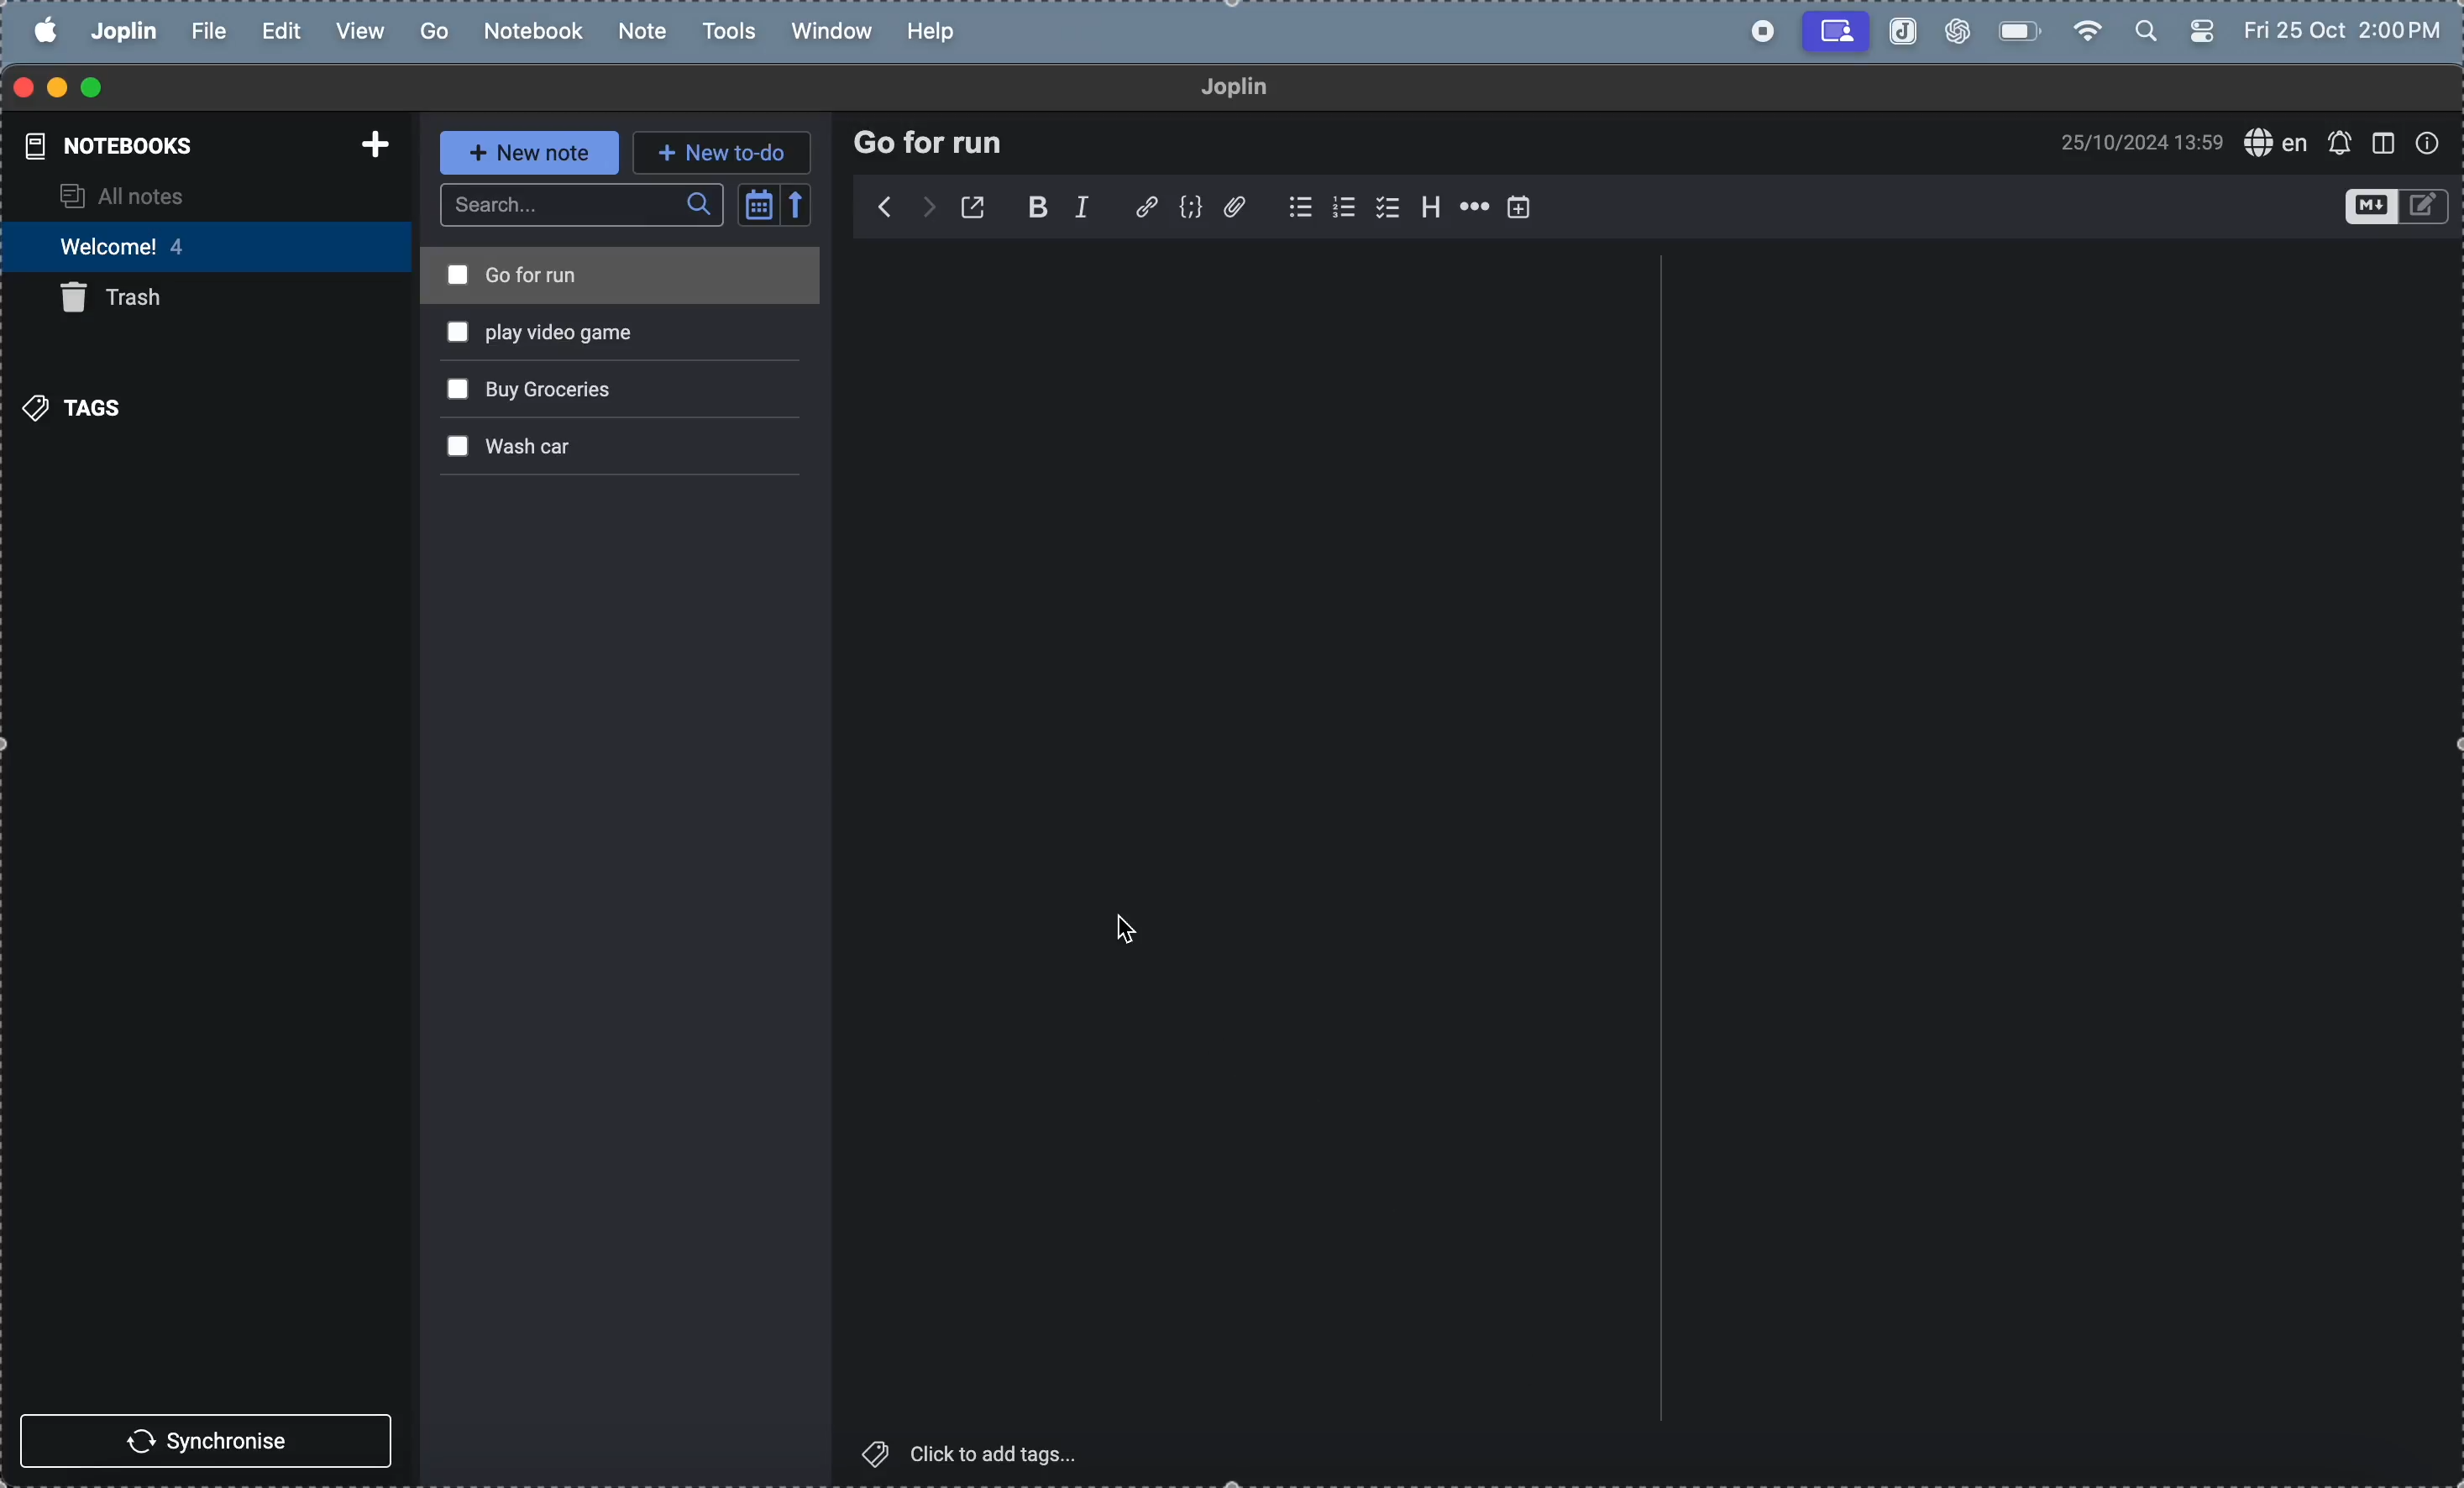 This screenshot has height=1488, width=2464. What do you see at coordinates (1003, 1455) in the screenshot?
I see `click to add tags` at bounding box center [1003, 1455].